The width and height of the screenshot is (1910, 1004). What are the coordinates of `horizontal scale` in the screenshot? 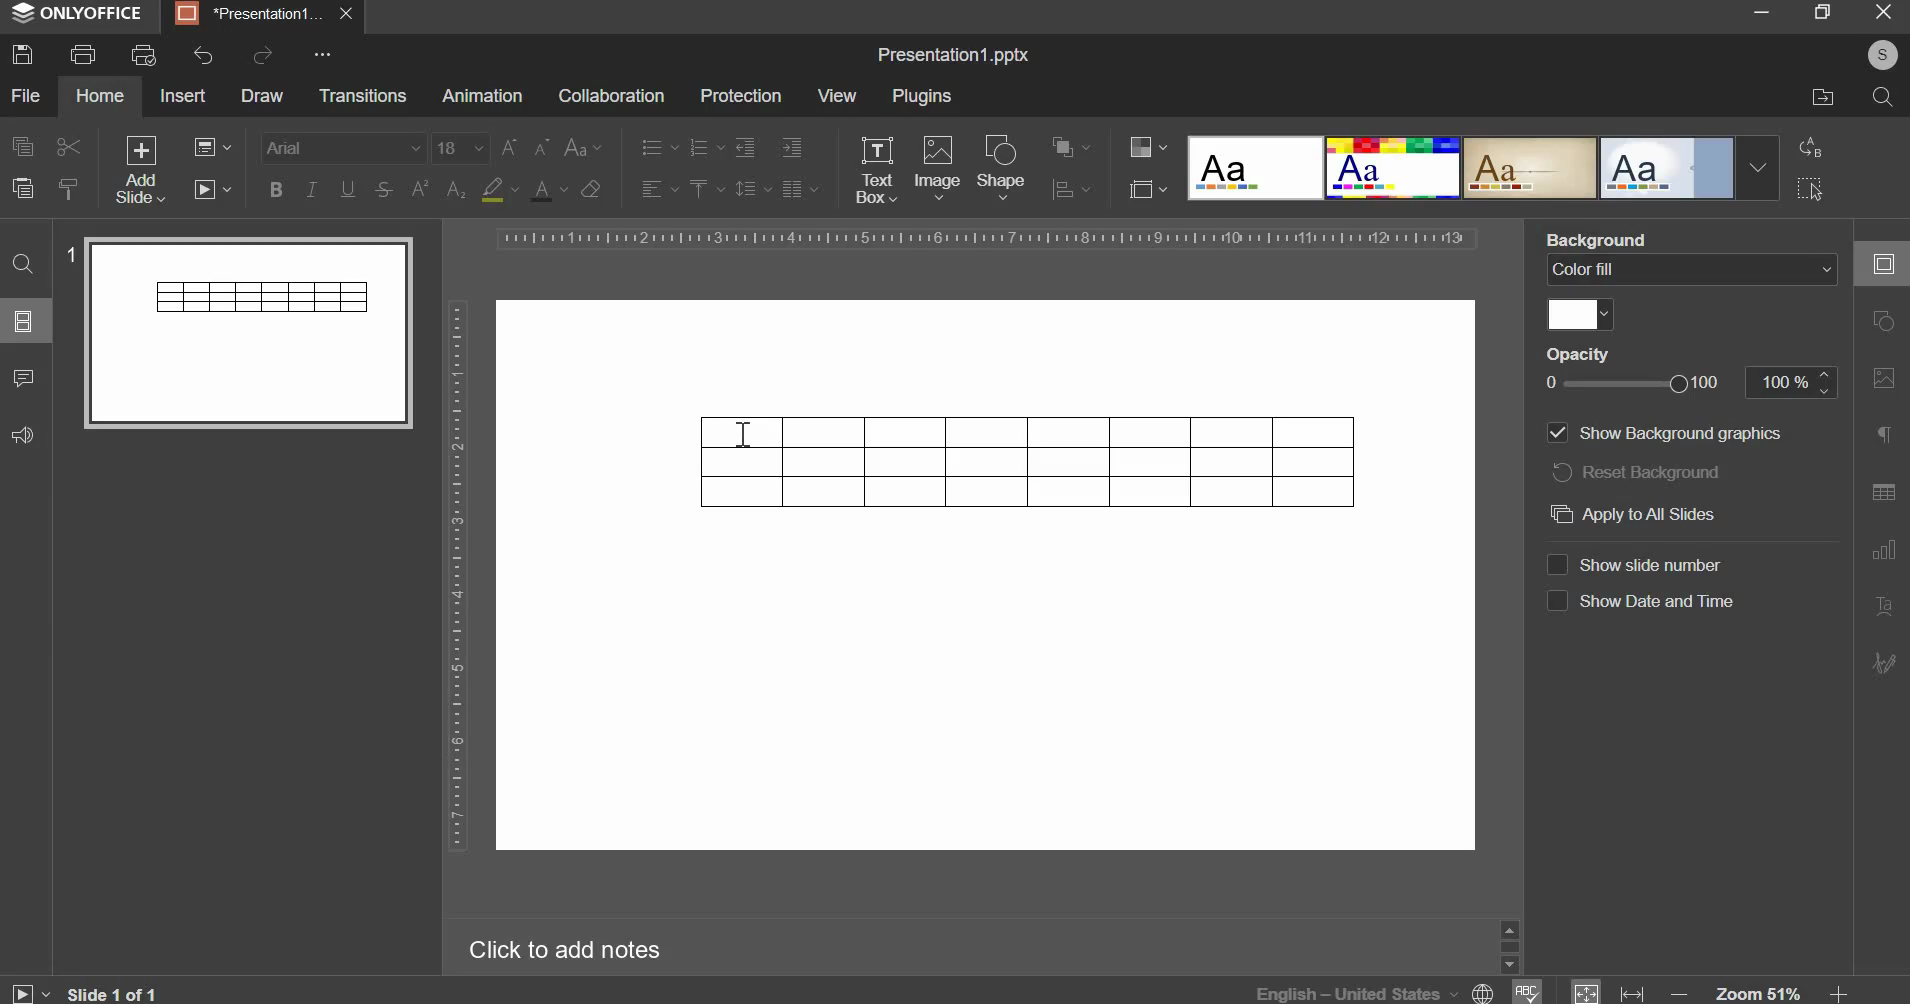 It's located at (985, 238).